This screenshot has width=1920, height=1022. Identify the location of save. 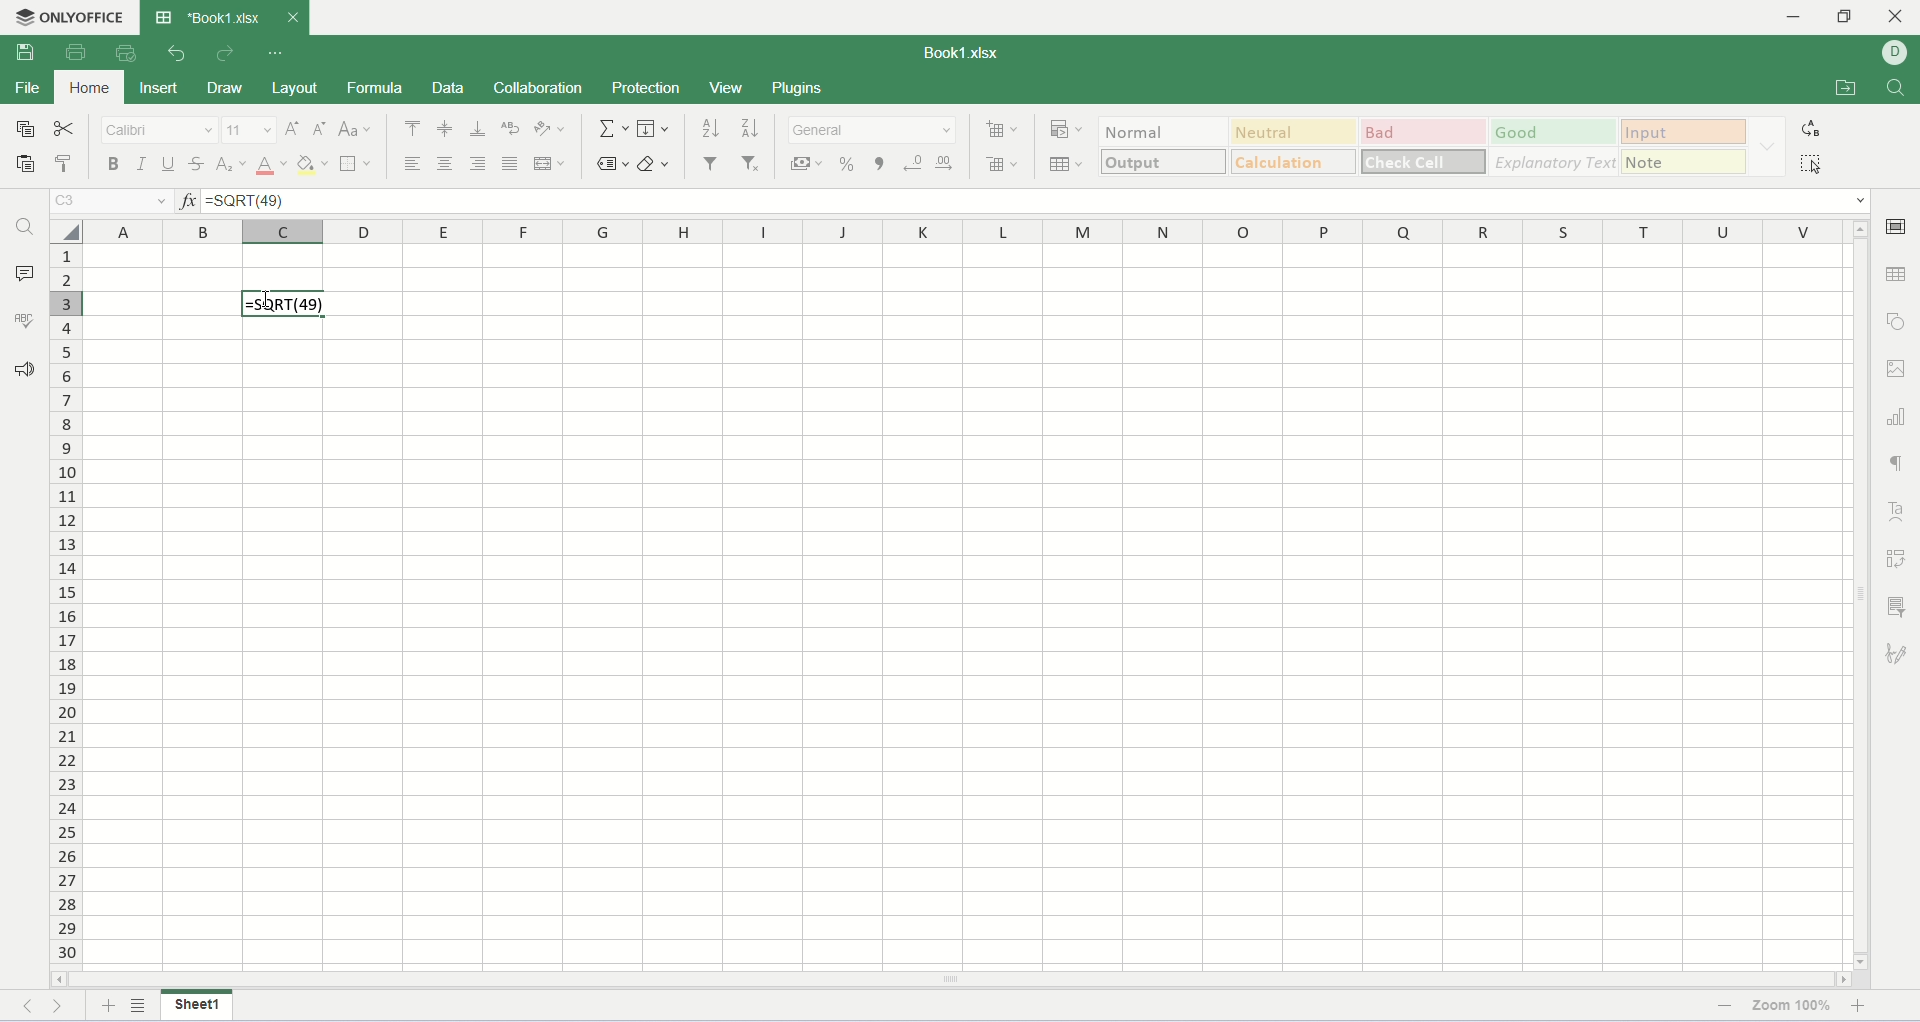
(30, 53).